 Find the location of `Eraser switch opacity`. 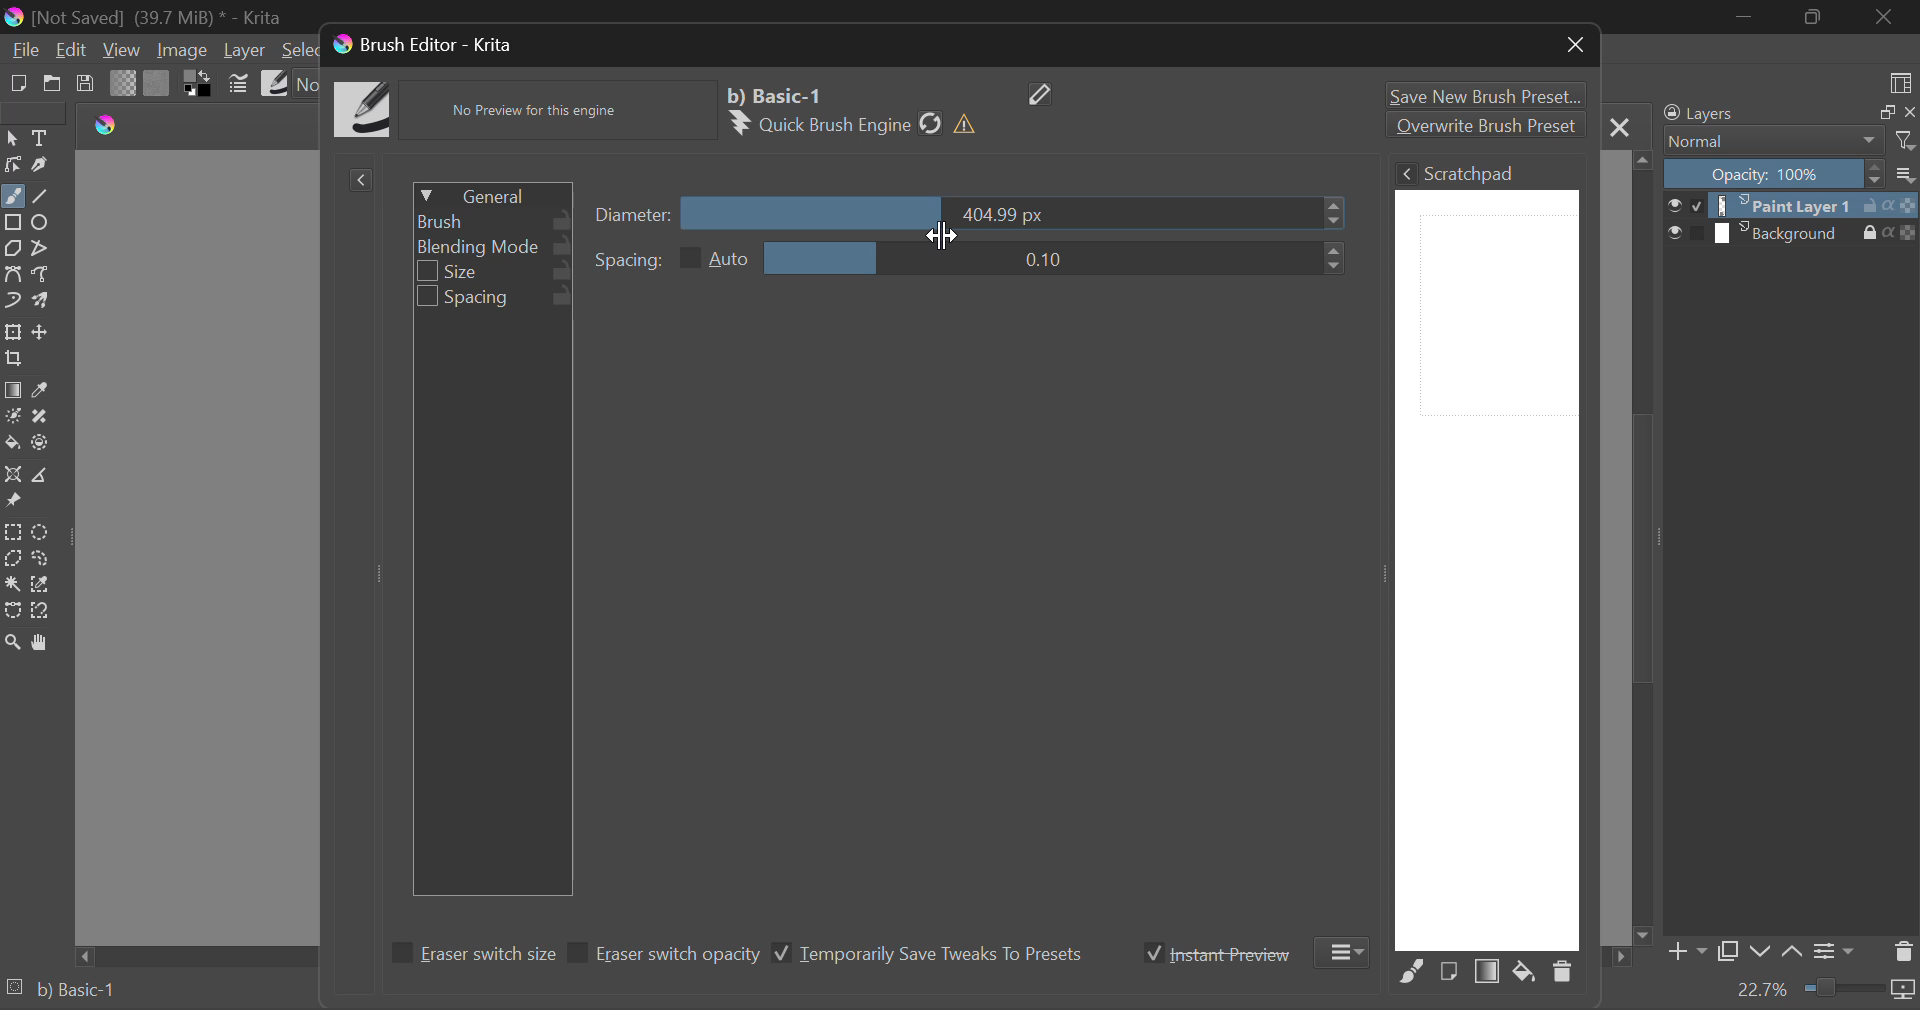

Eraser switch opacity is located at coordinates (666, 955).